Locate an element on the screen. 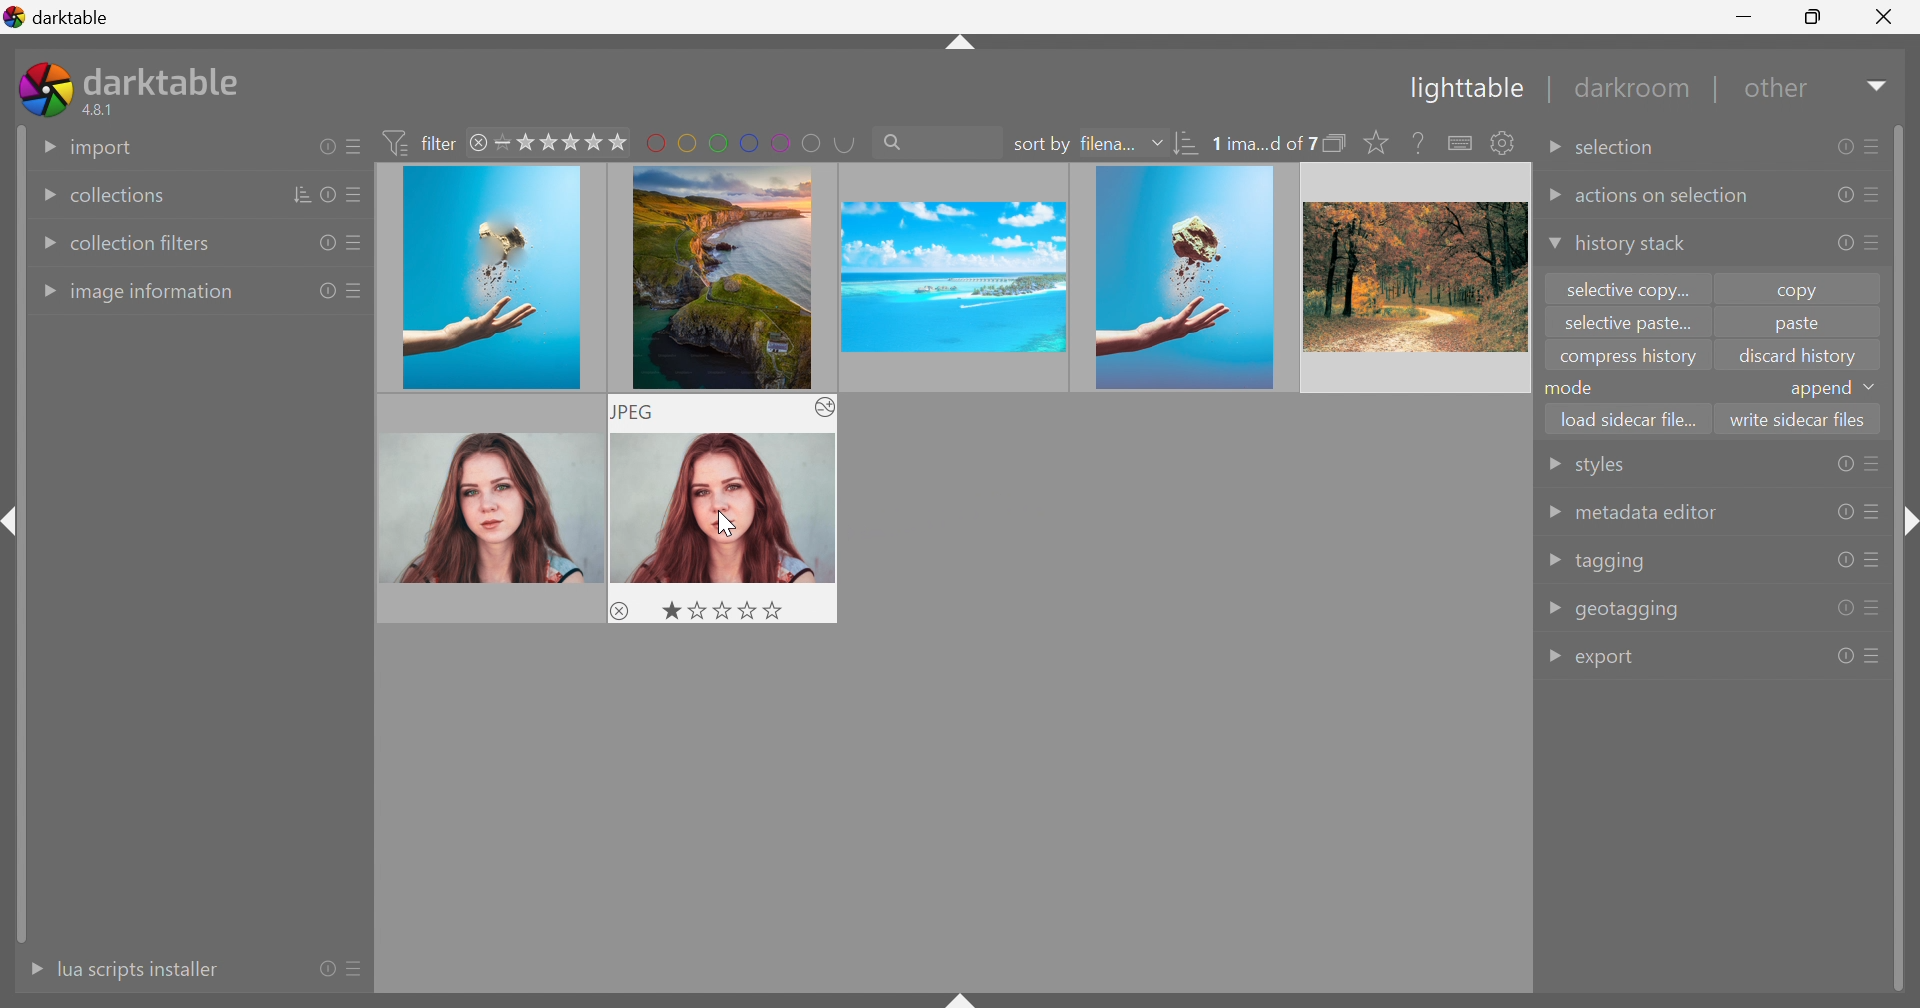  reset is located at coordinates (325, 146).